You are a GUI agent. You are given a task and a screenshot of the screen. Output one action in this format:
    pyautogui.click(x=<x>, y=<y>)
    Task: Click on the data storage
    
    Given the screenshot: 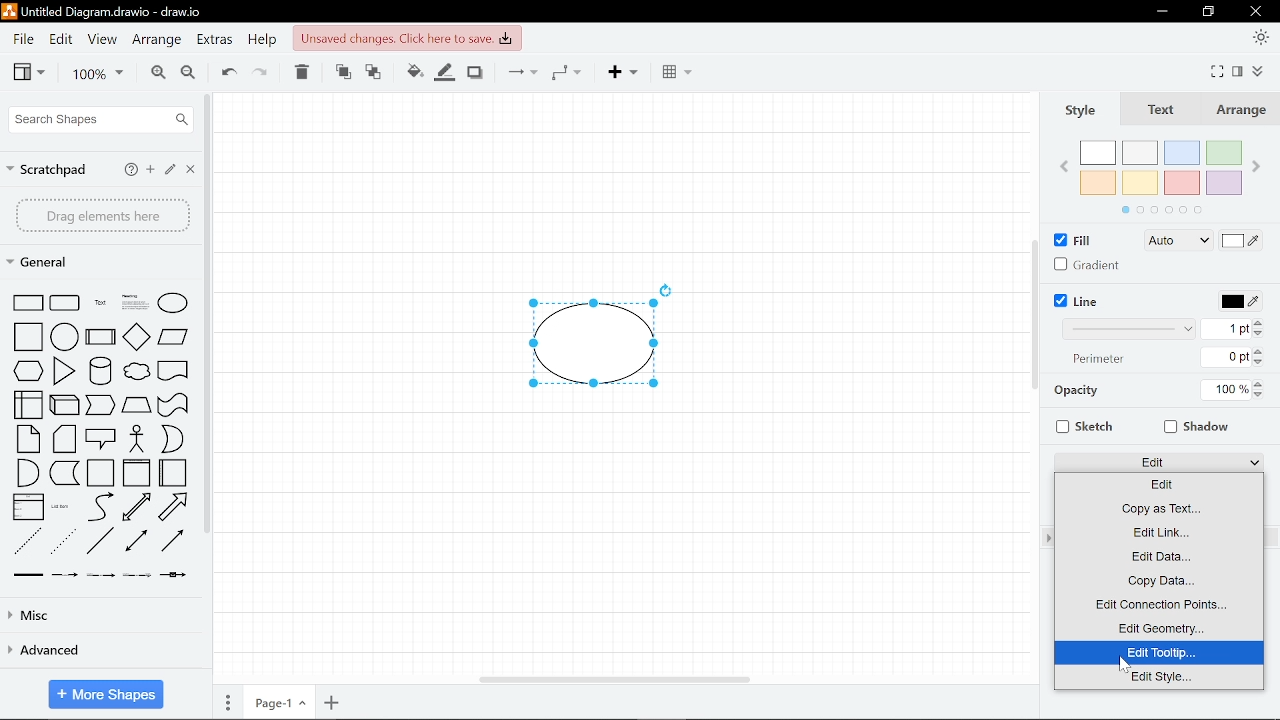 What is the action you would take?
    pyautogui.click(x=64, y=474)
    